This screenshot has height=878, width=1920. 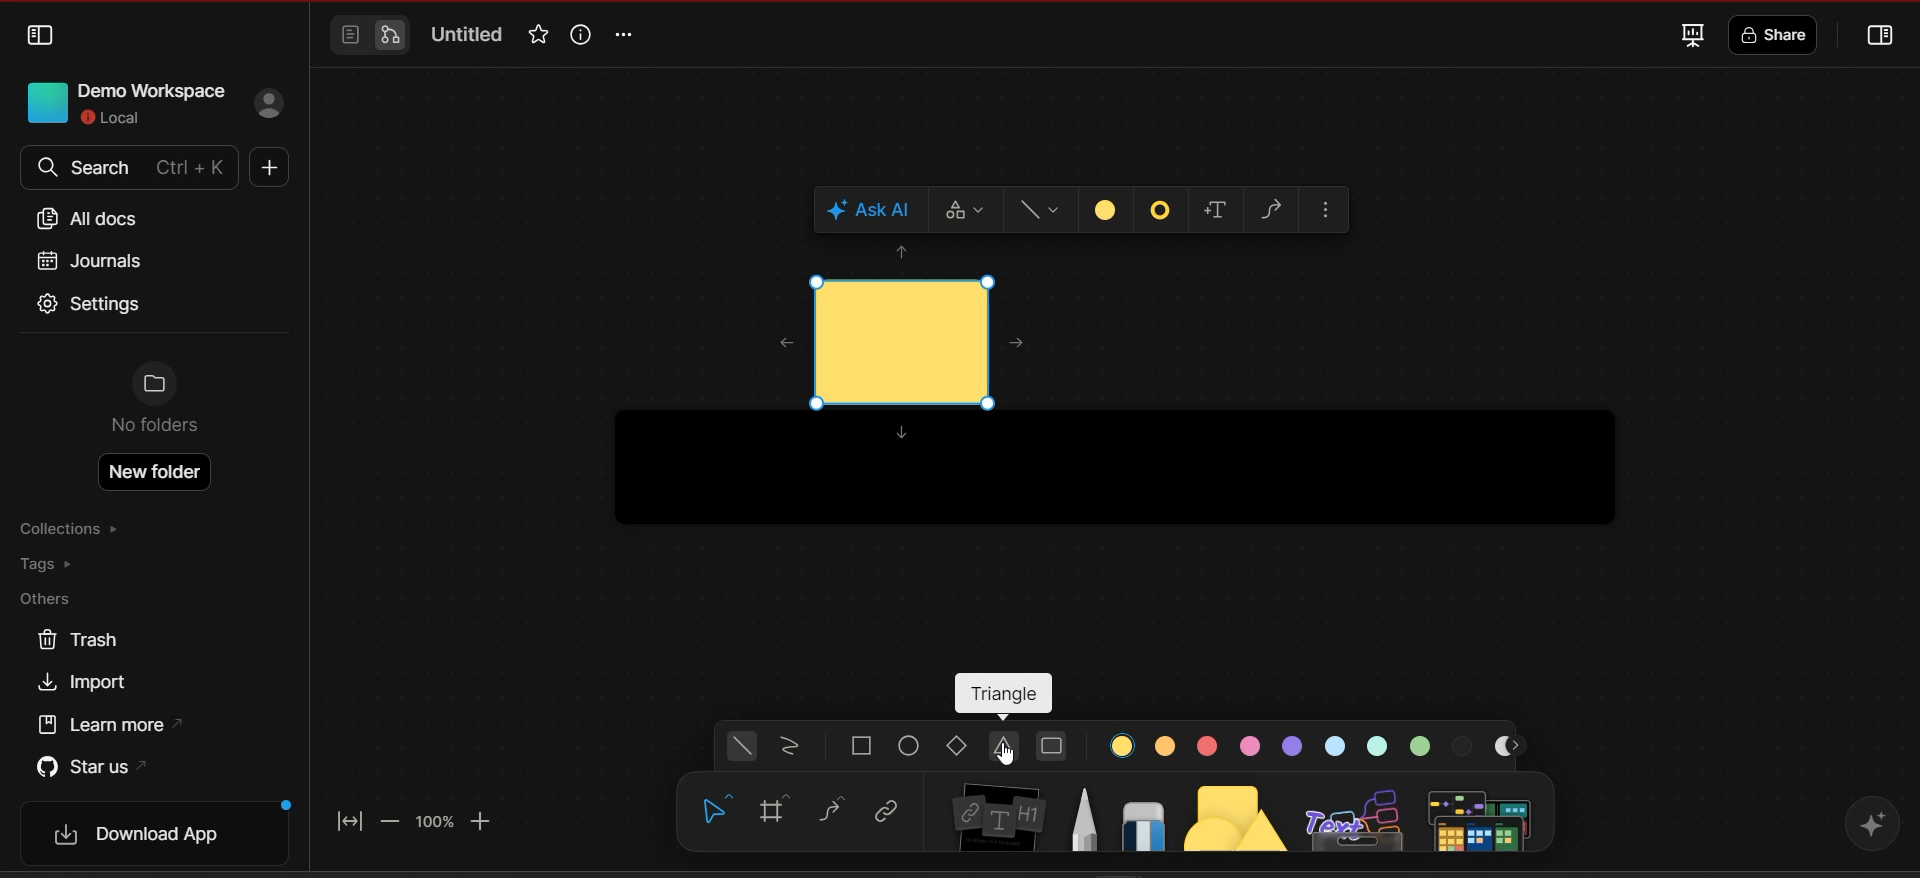 I want to click on color 2, so click(x=1166, y=744).